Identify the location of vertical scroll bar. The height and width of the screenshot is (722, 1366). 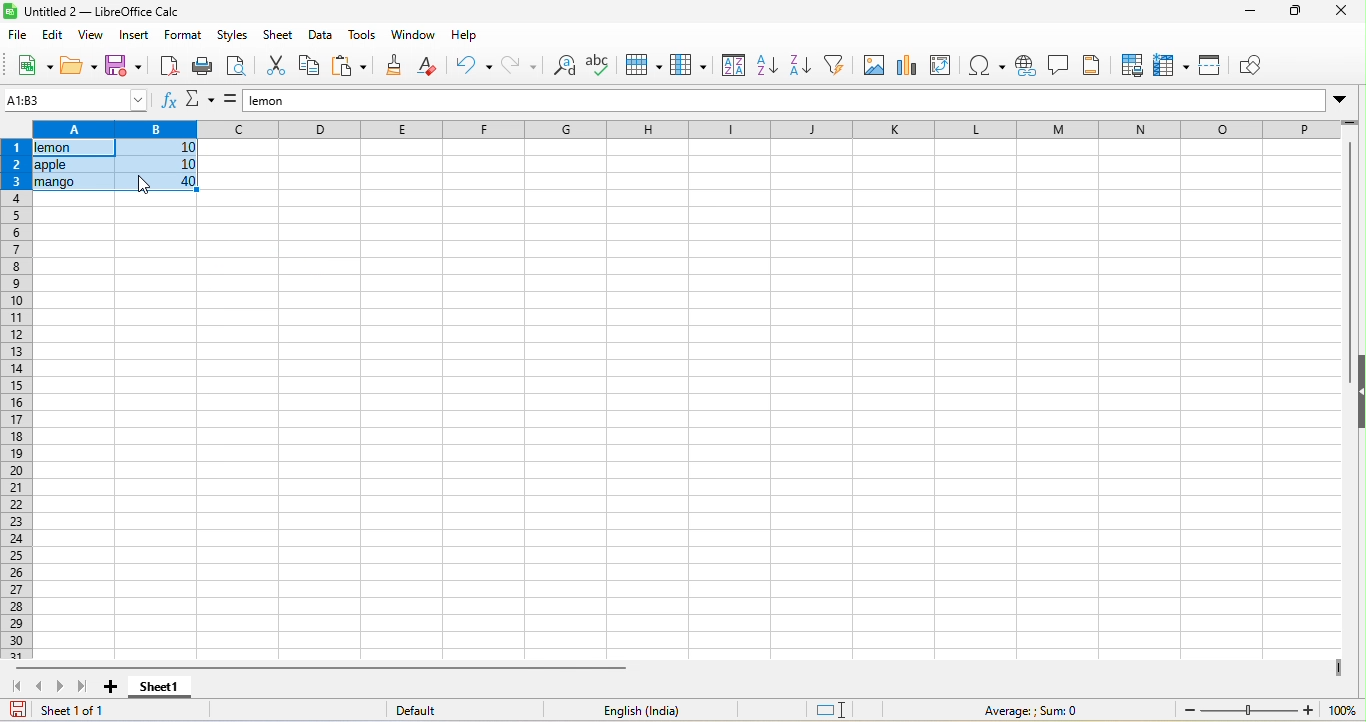
(1349, 234).